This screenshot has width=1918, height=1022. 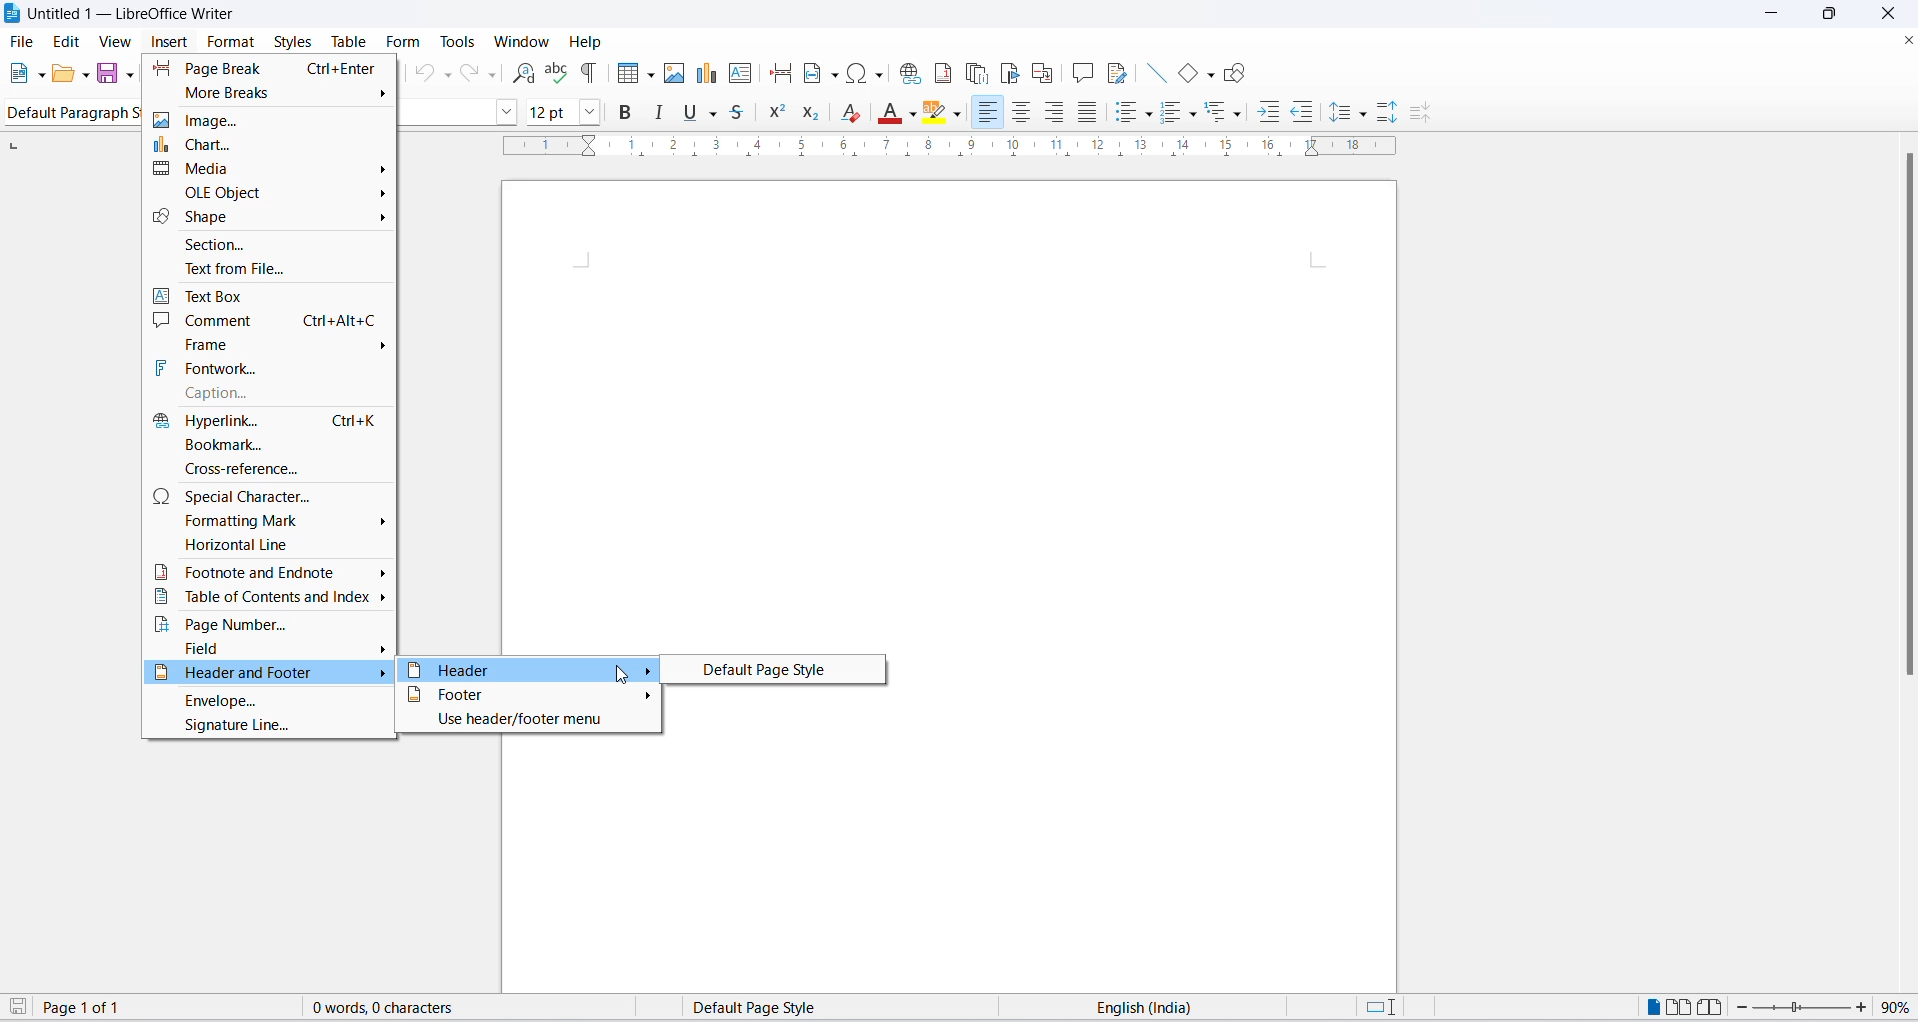 I want to click on strike through, so click(x=744, y=111).